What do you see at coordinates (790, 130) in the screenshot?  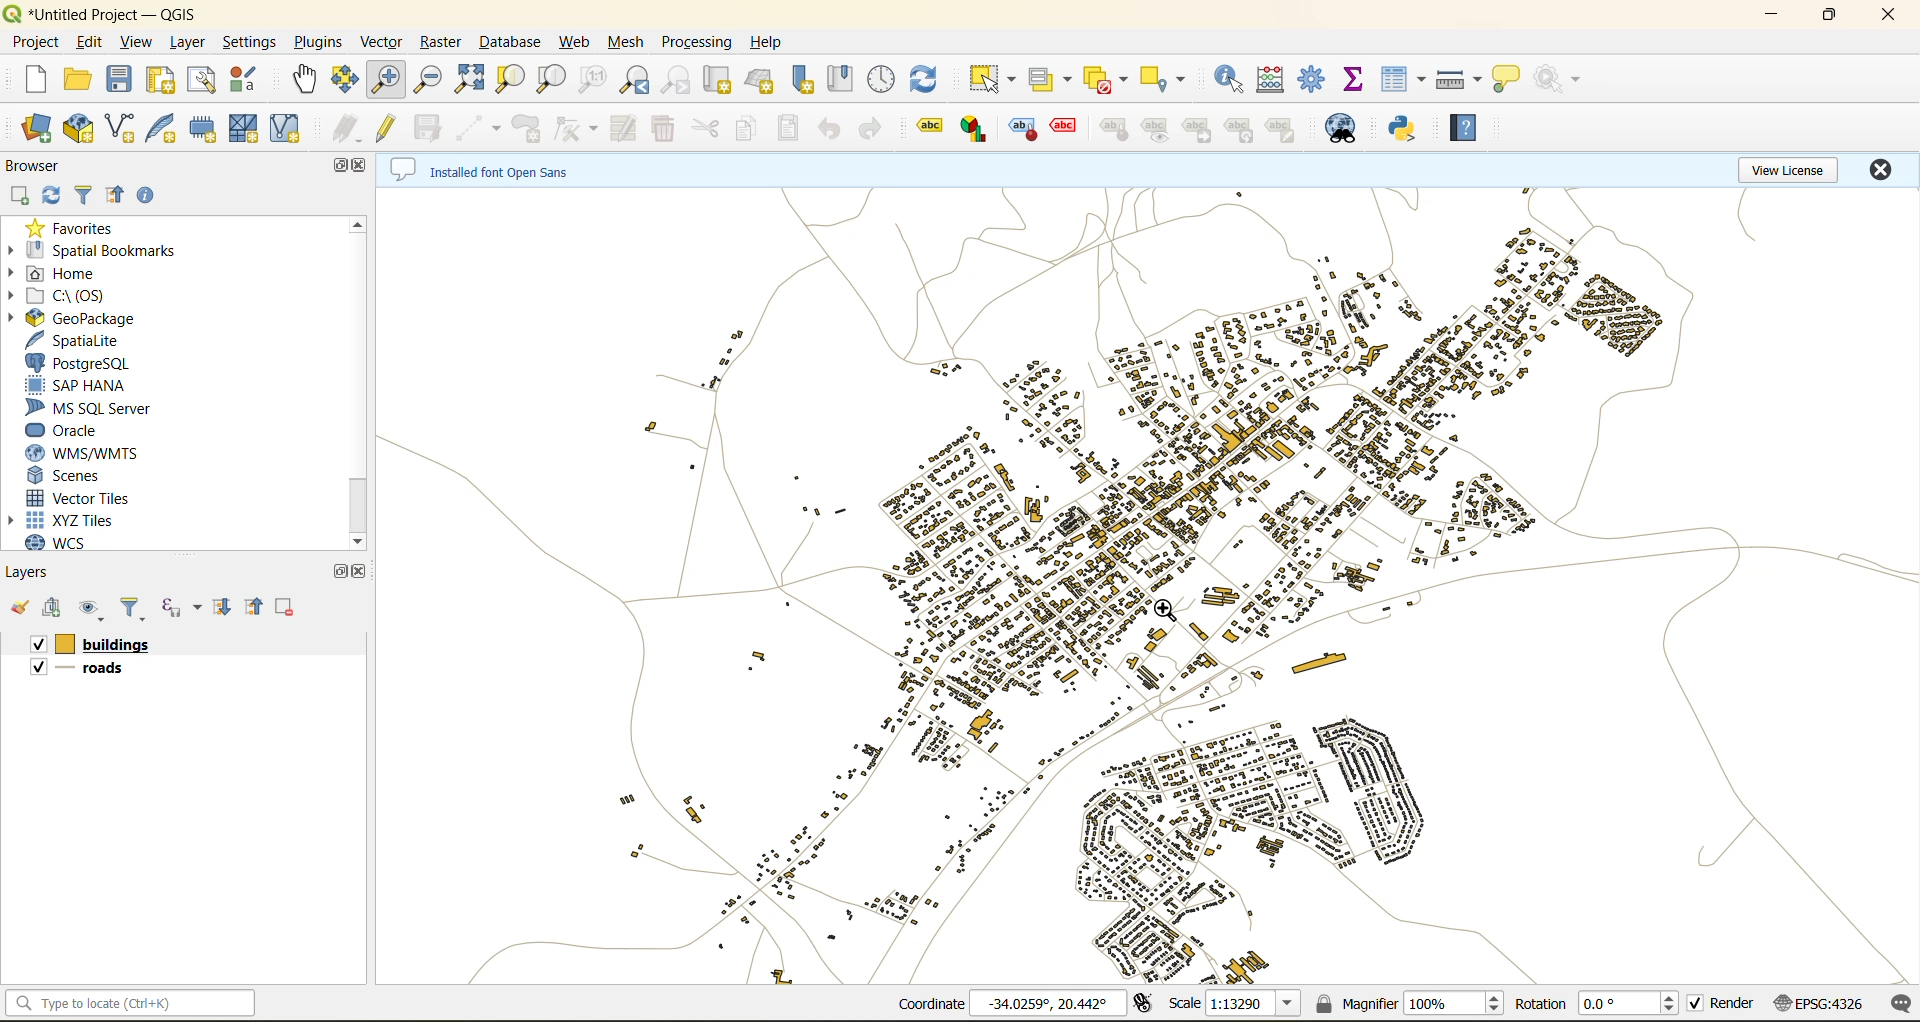 I see `paste` at bounding box center [790, 130].